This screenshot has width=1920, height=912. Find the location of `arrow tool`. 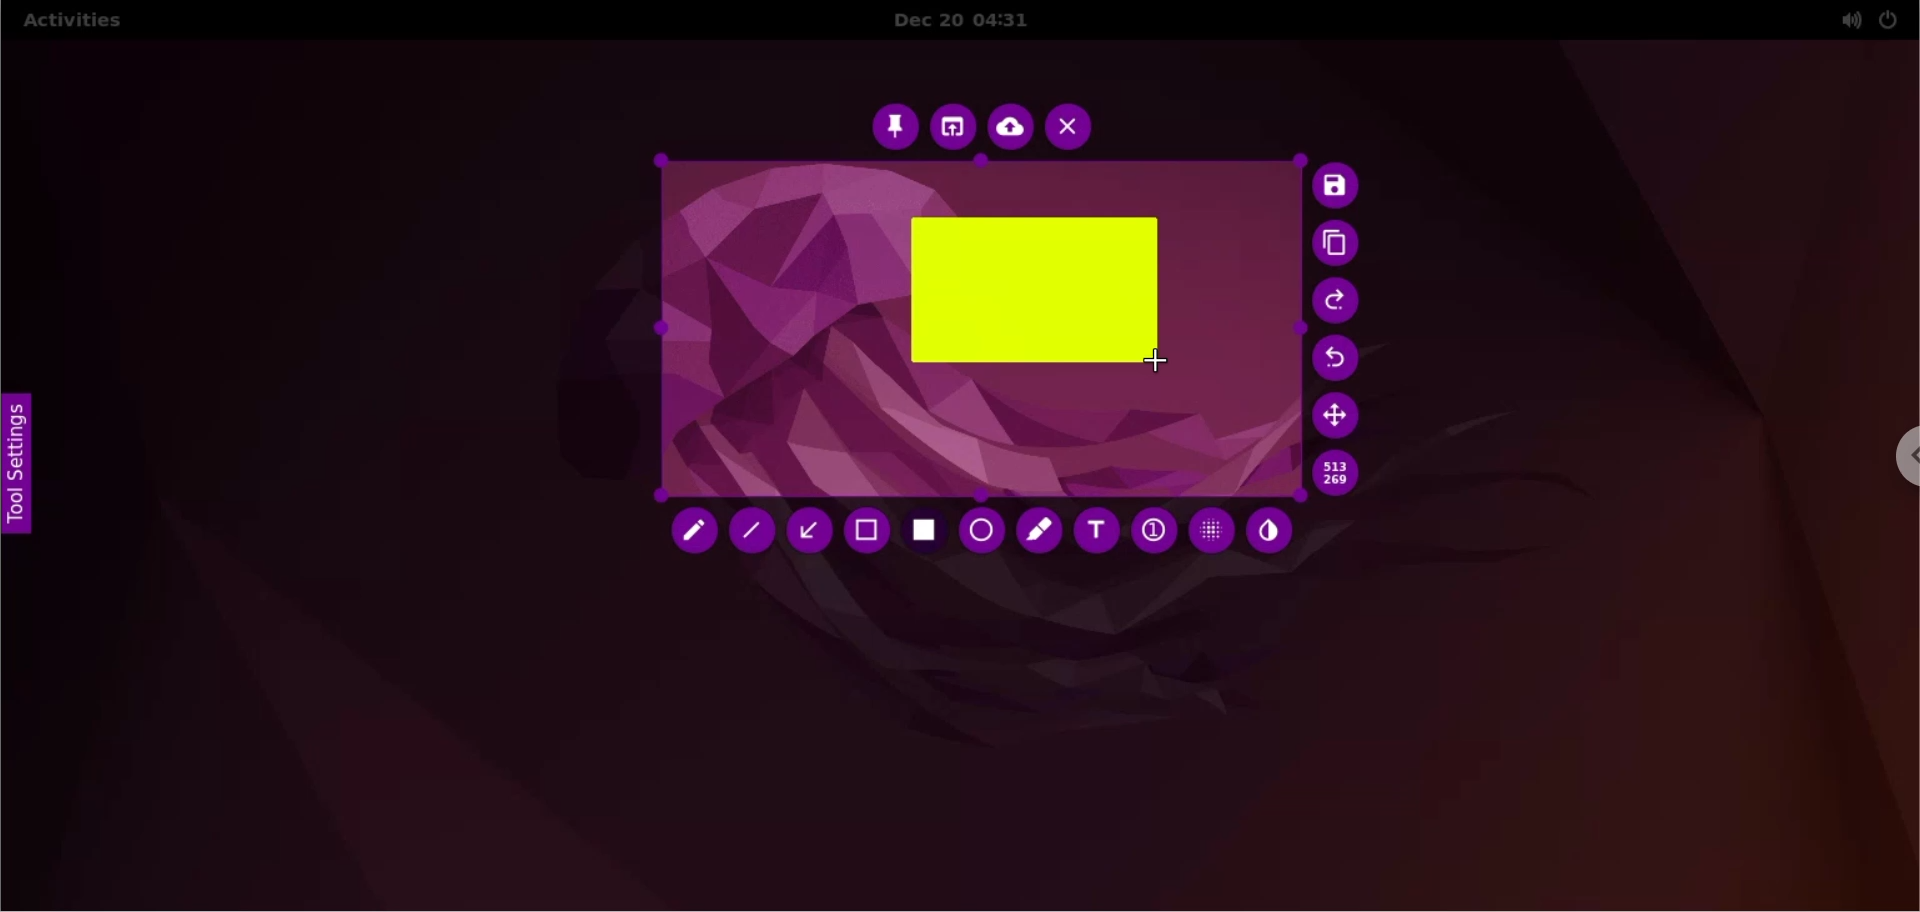

arrow tool is located at coordinates (807, 535).